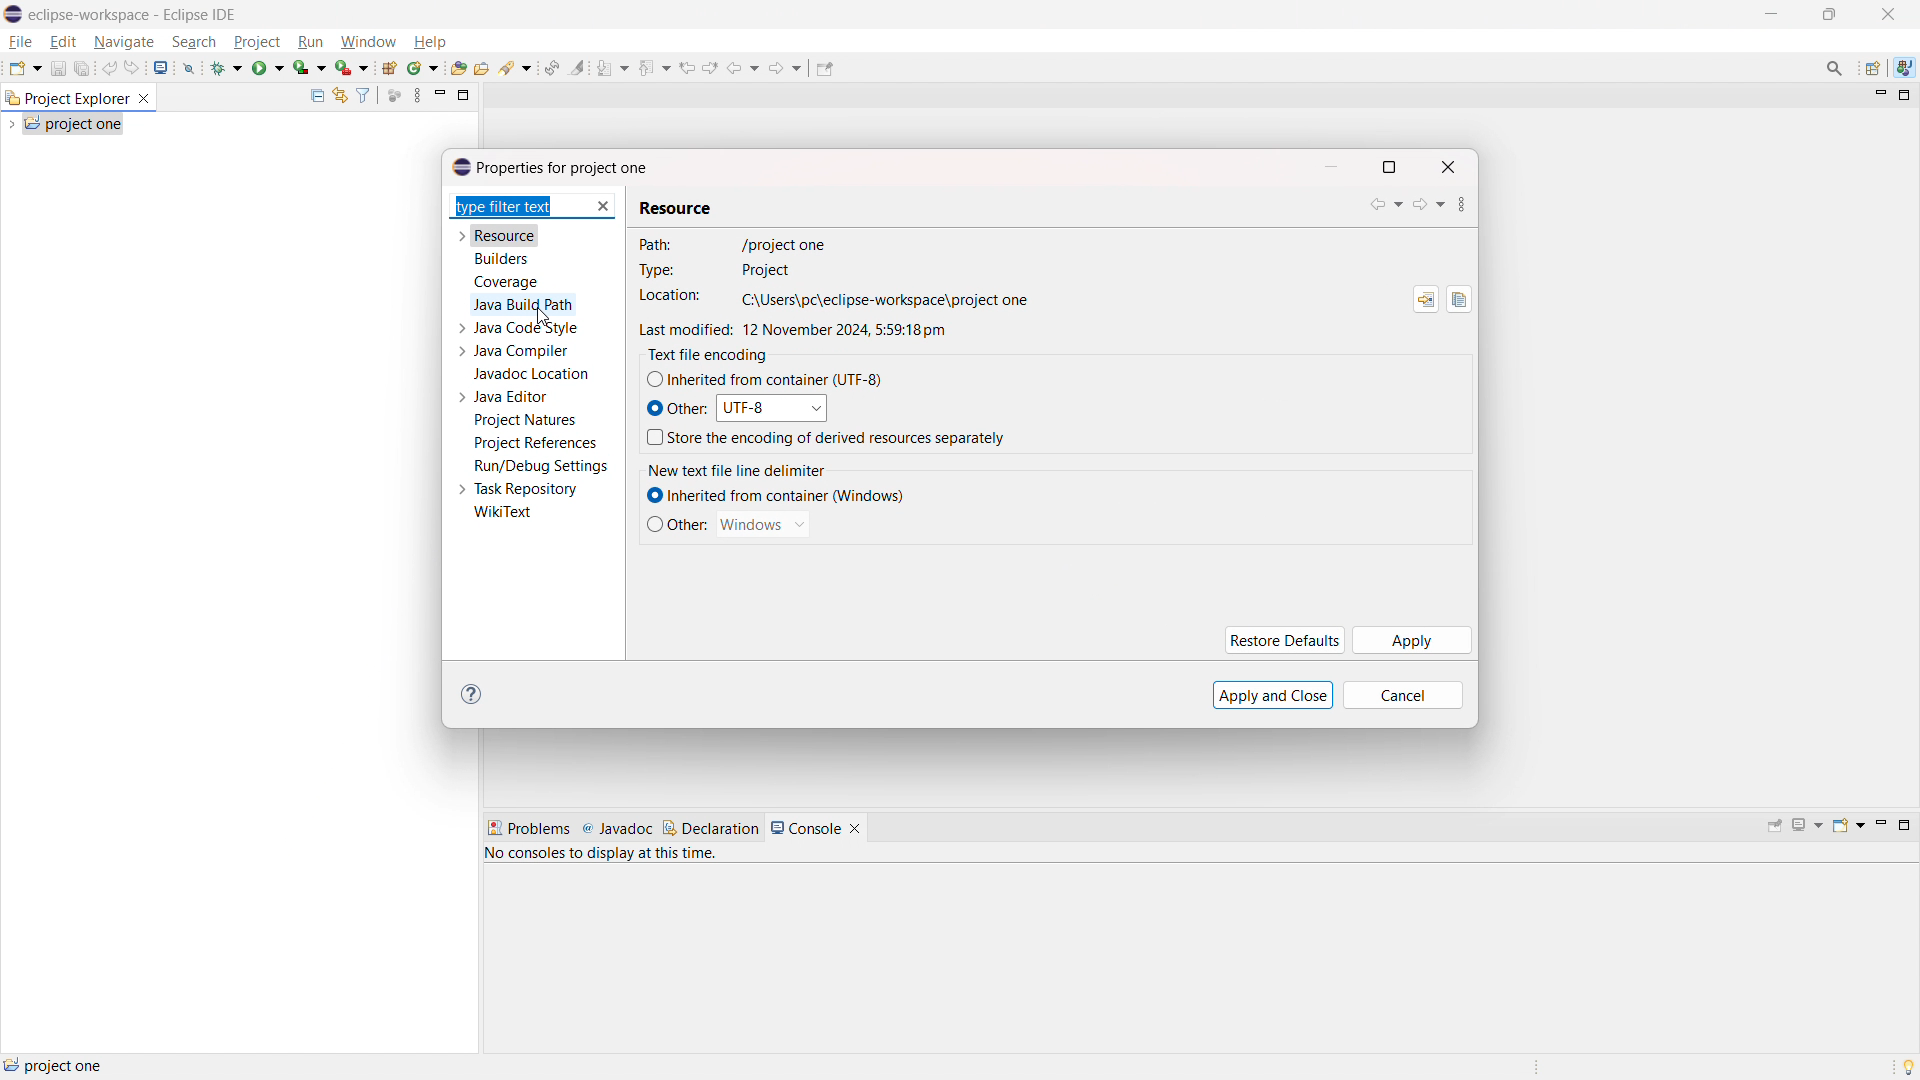  Describe the element at coordinates (133, 67) in the screenshot. I see `redo` at that location.